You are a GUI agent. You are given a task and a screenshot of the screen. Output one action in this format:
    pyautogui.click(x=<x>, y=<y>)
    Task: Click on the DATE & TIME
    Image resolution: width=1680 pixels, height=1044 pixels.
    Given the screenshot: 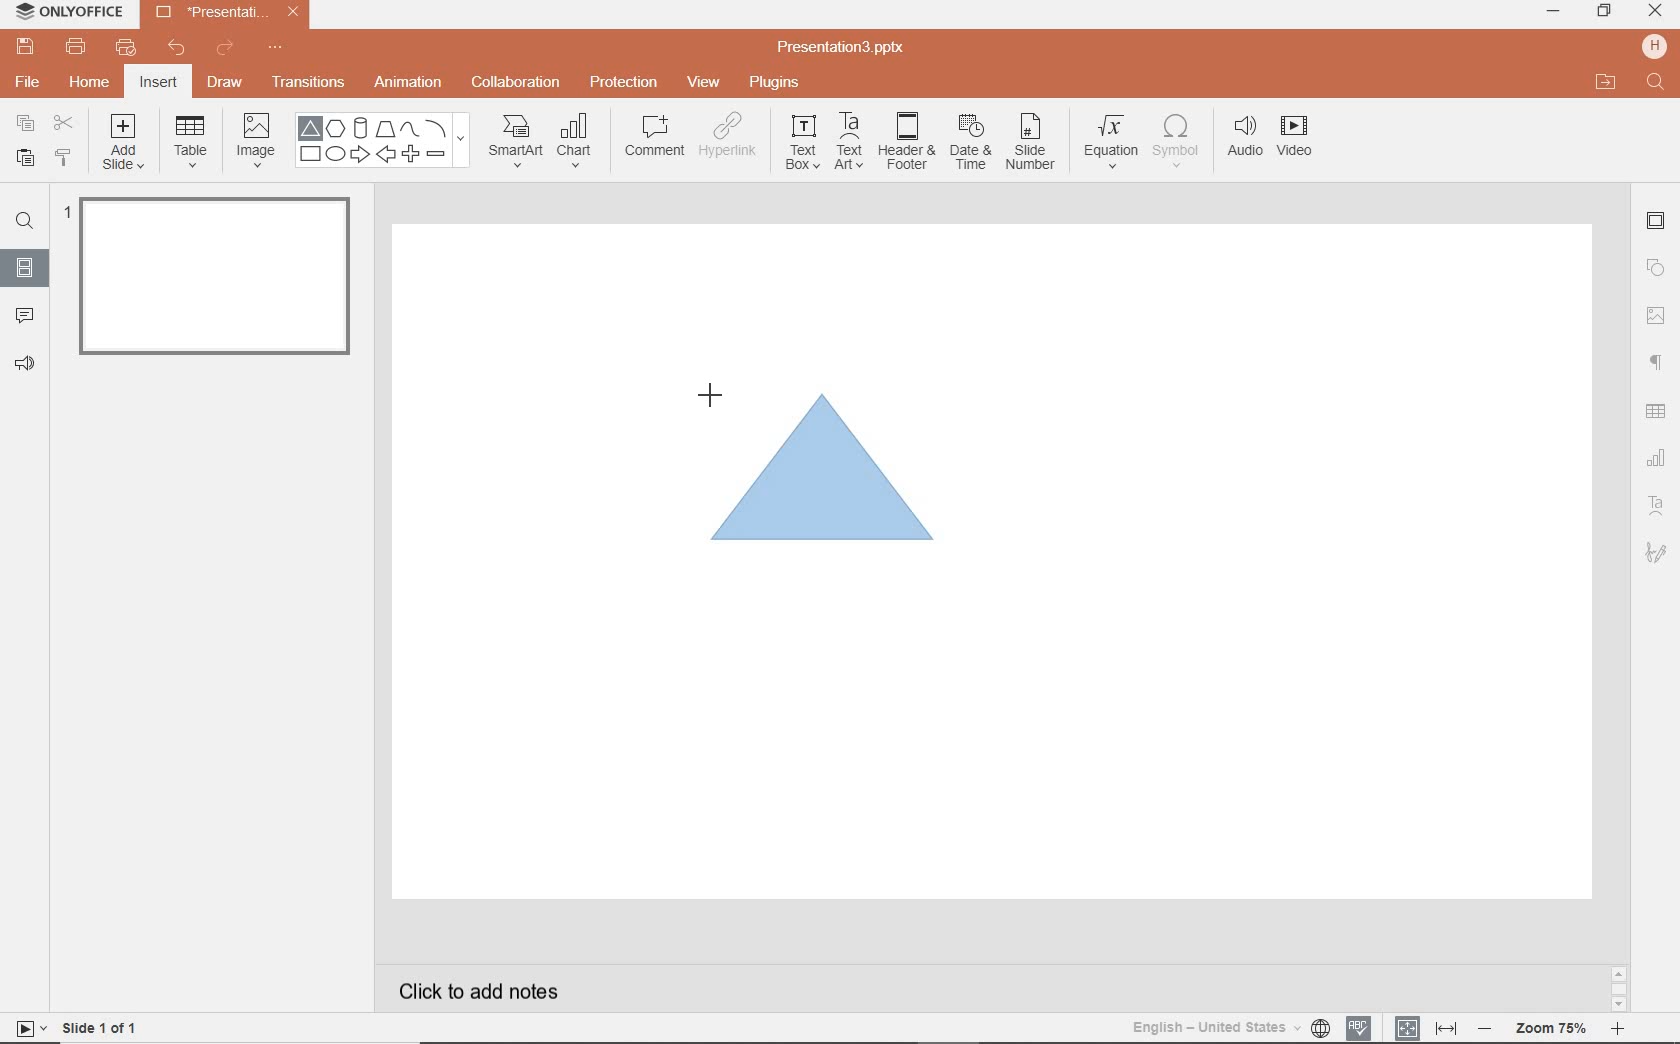 What is the action you would take?
    pyautogui.click(x=970, y=143)
    